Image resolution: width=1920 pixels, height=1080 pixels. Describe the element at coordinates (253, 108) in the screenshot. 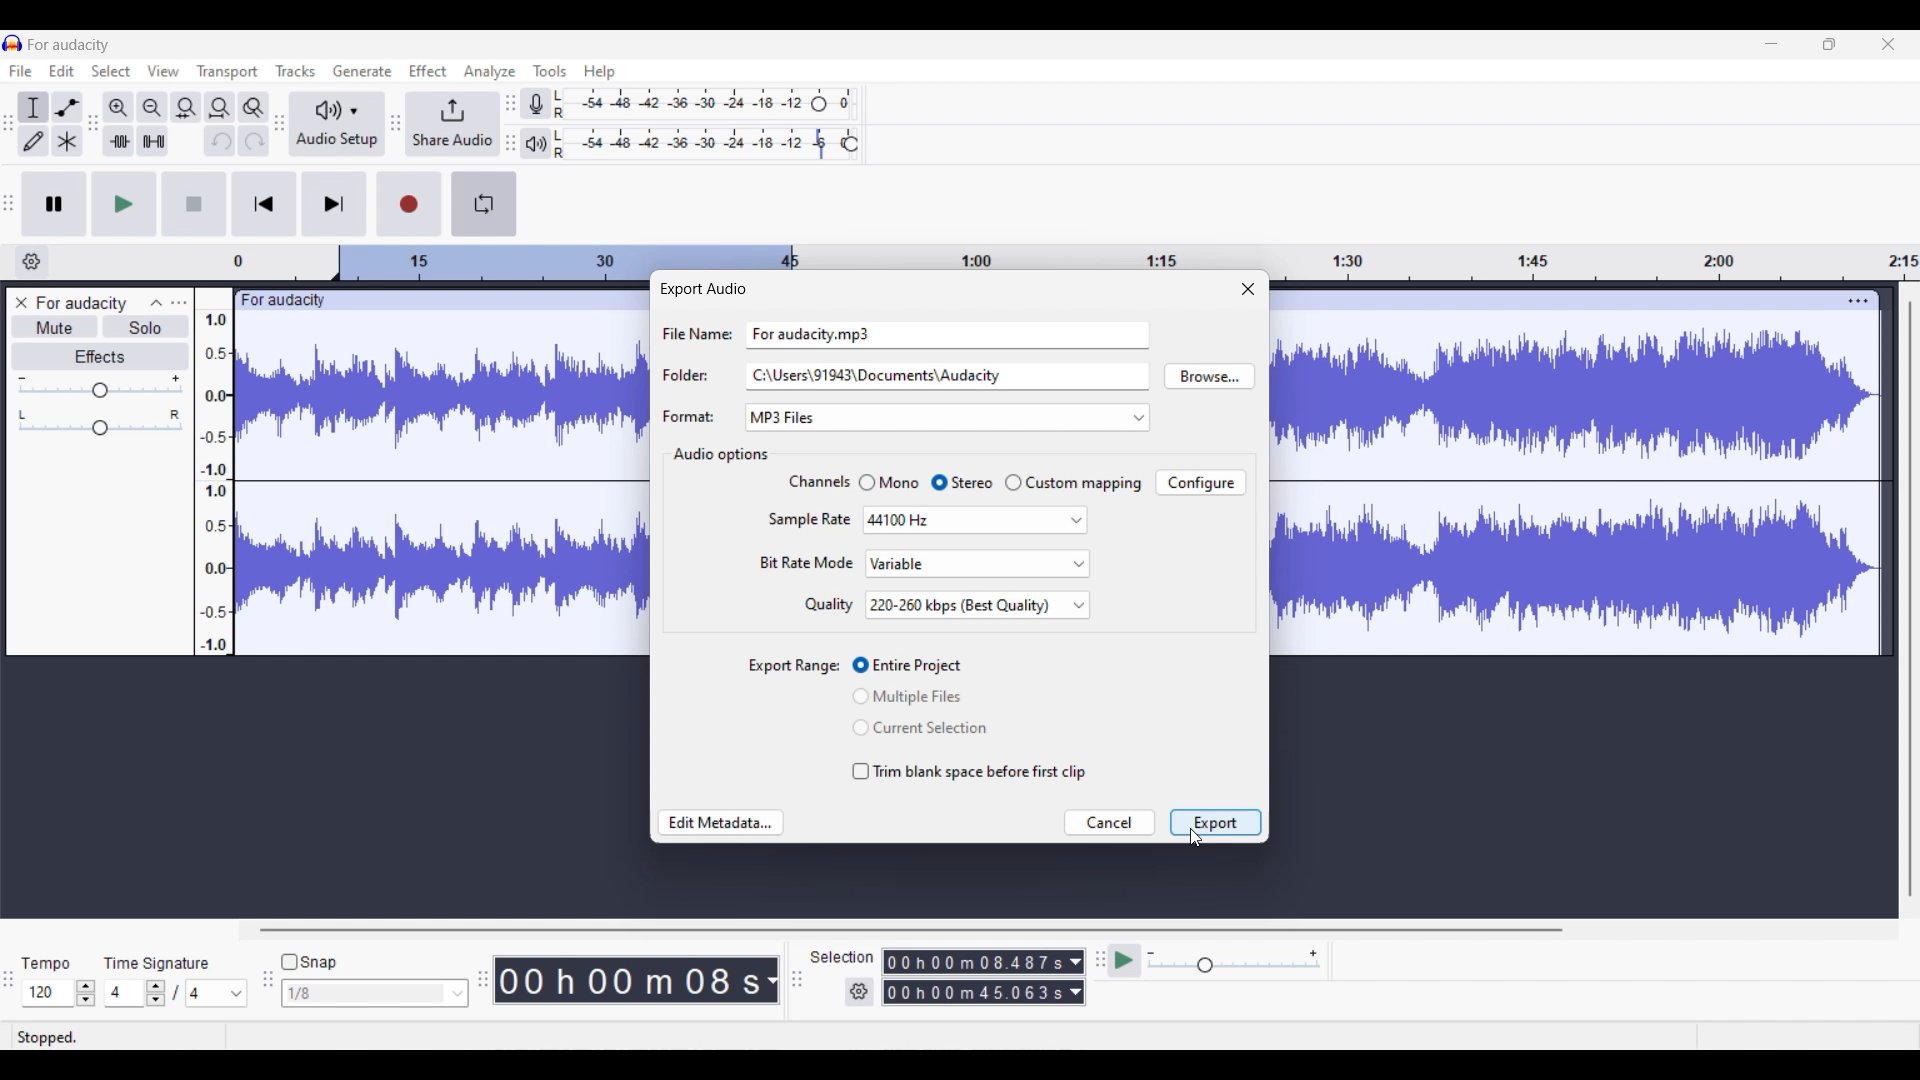

I see `Zoom toggle` at that location.